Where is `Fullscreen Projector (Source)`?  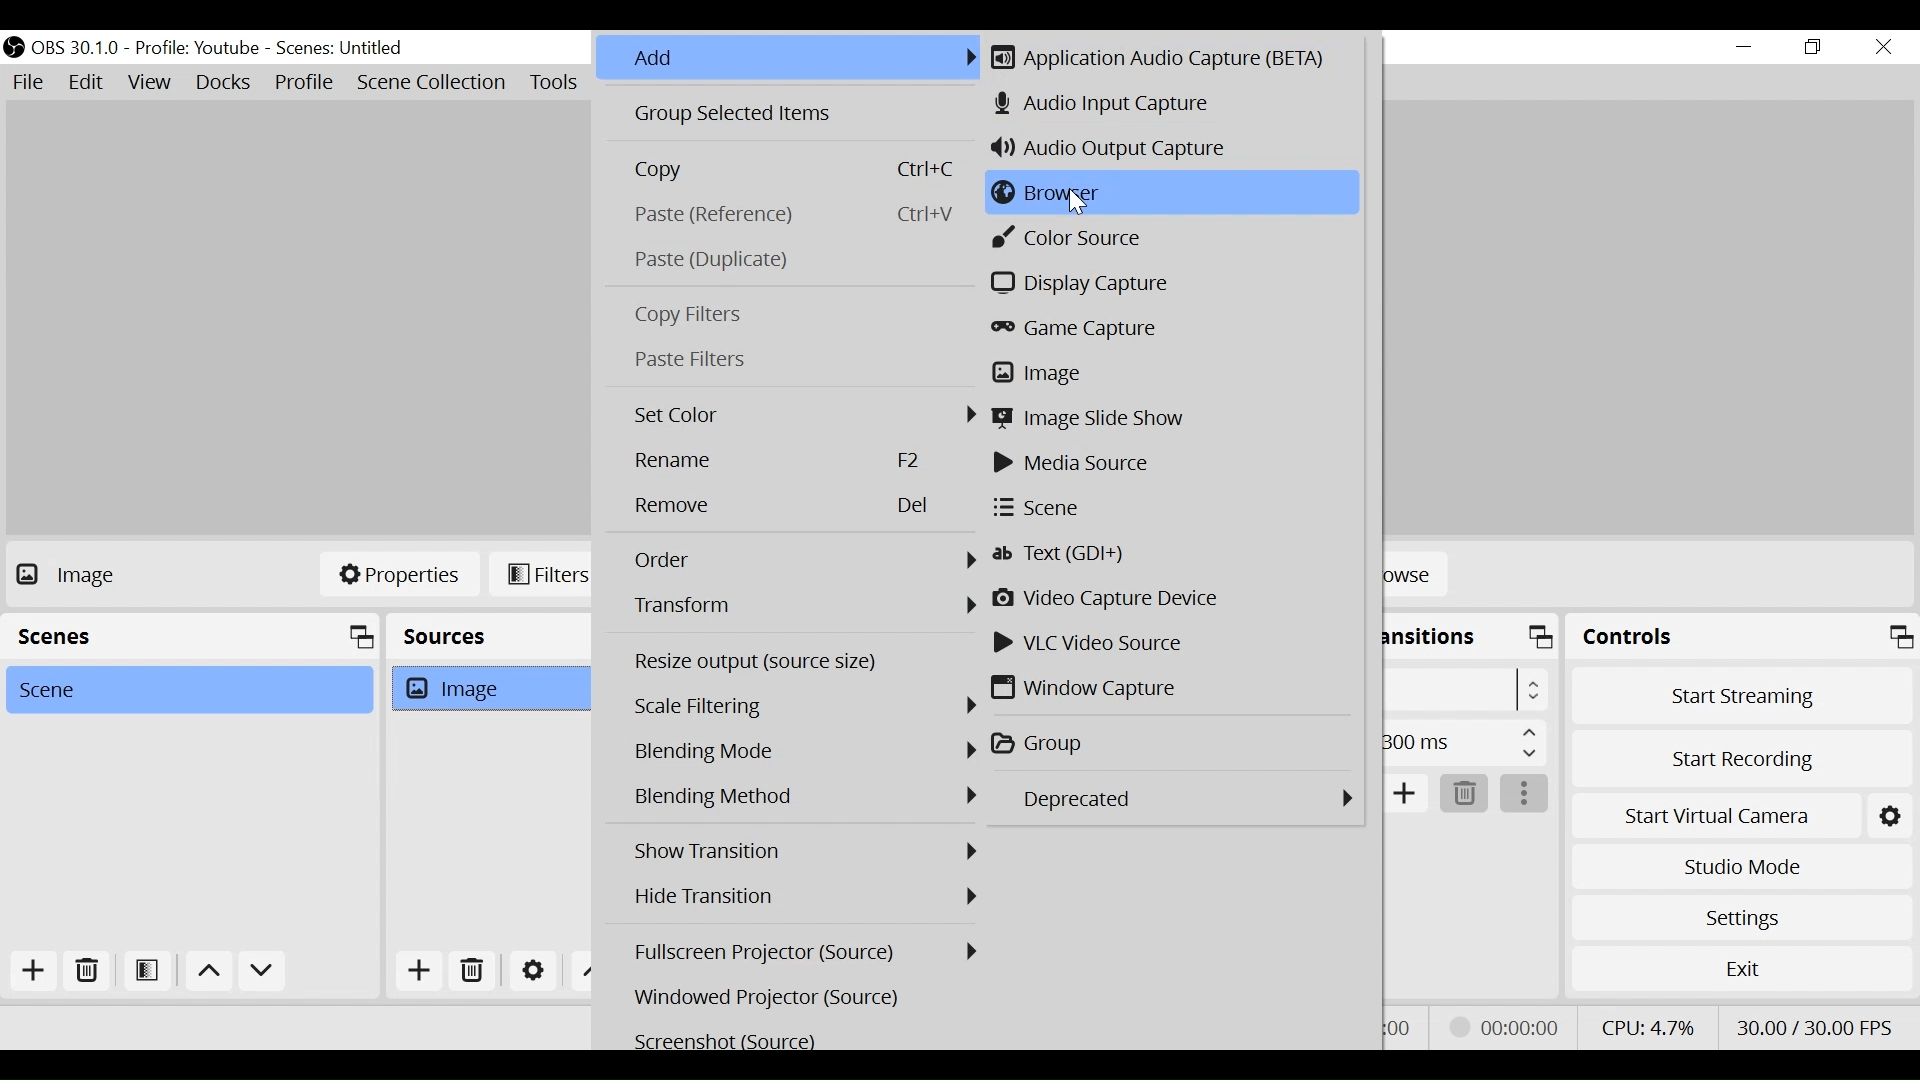
Fullscreen Projector (Source) is located at coordinates (811, 955).